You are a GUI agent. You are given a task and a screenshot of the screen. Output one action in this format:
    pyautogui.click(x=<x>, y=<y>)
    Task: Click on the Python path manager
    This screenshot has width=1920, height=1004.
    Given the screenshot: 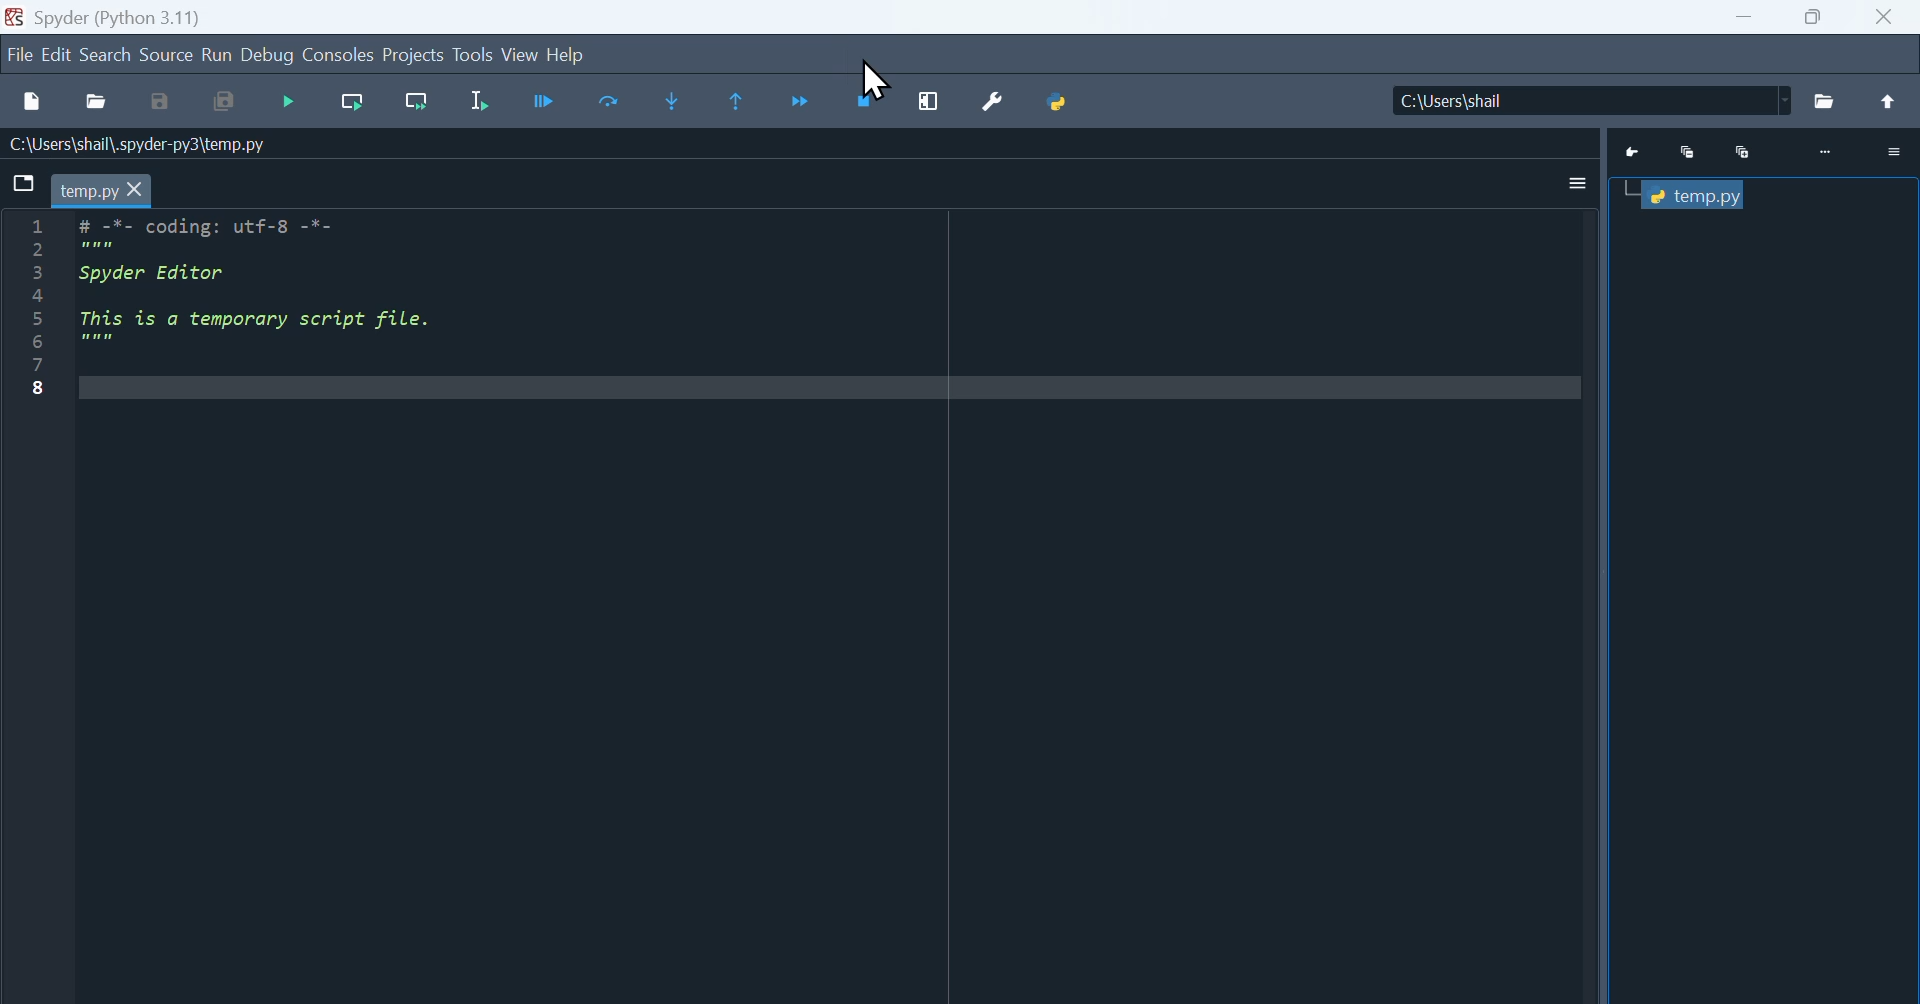 What is the action you would take?
    pyautogui.click(x=1058, y=103)
    